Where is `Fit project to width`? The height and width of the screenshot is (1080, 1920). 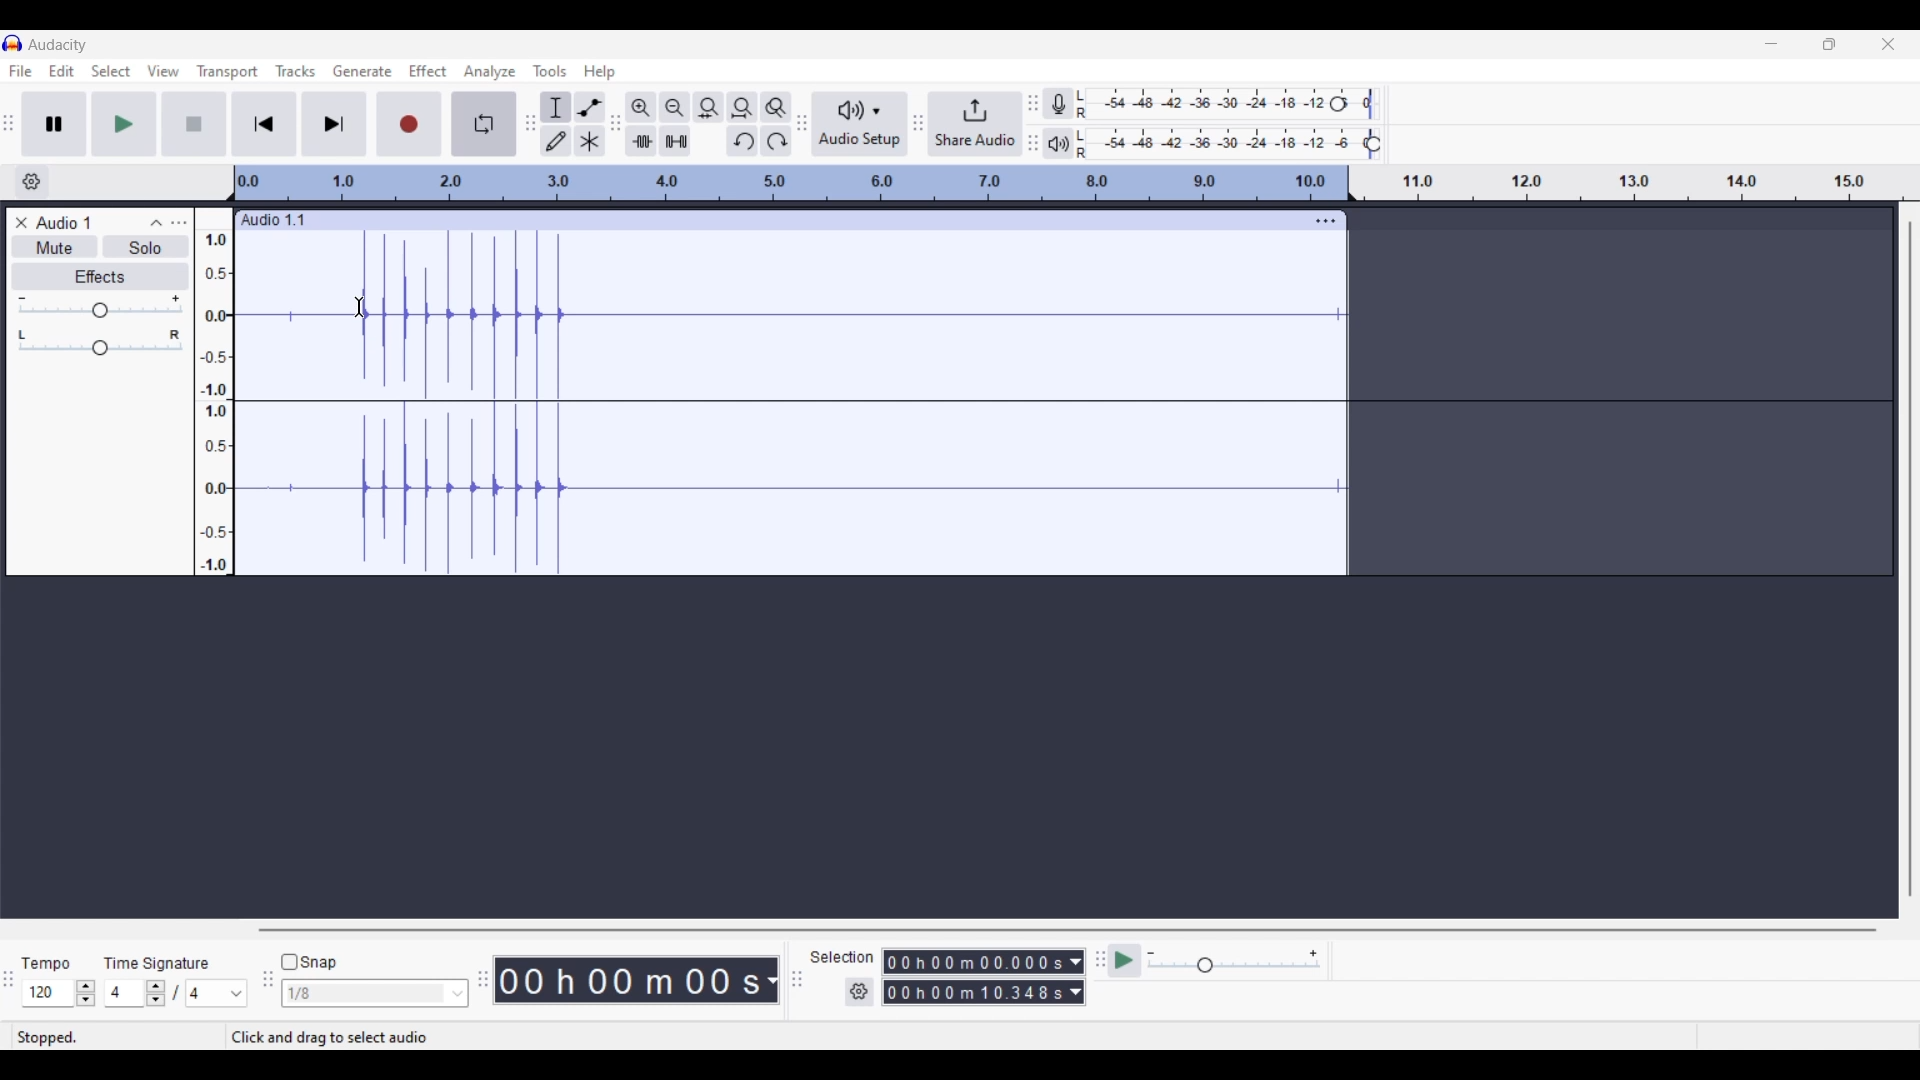
Fit project to width is located at coordinates (742, 107).